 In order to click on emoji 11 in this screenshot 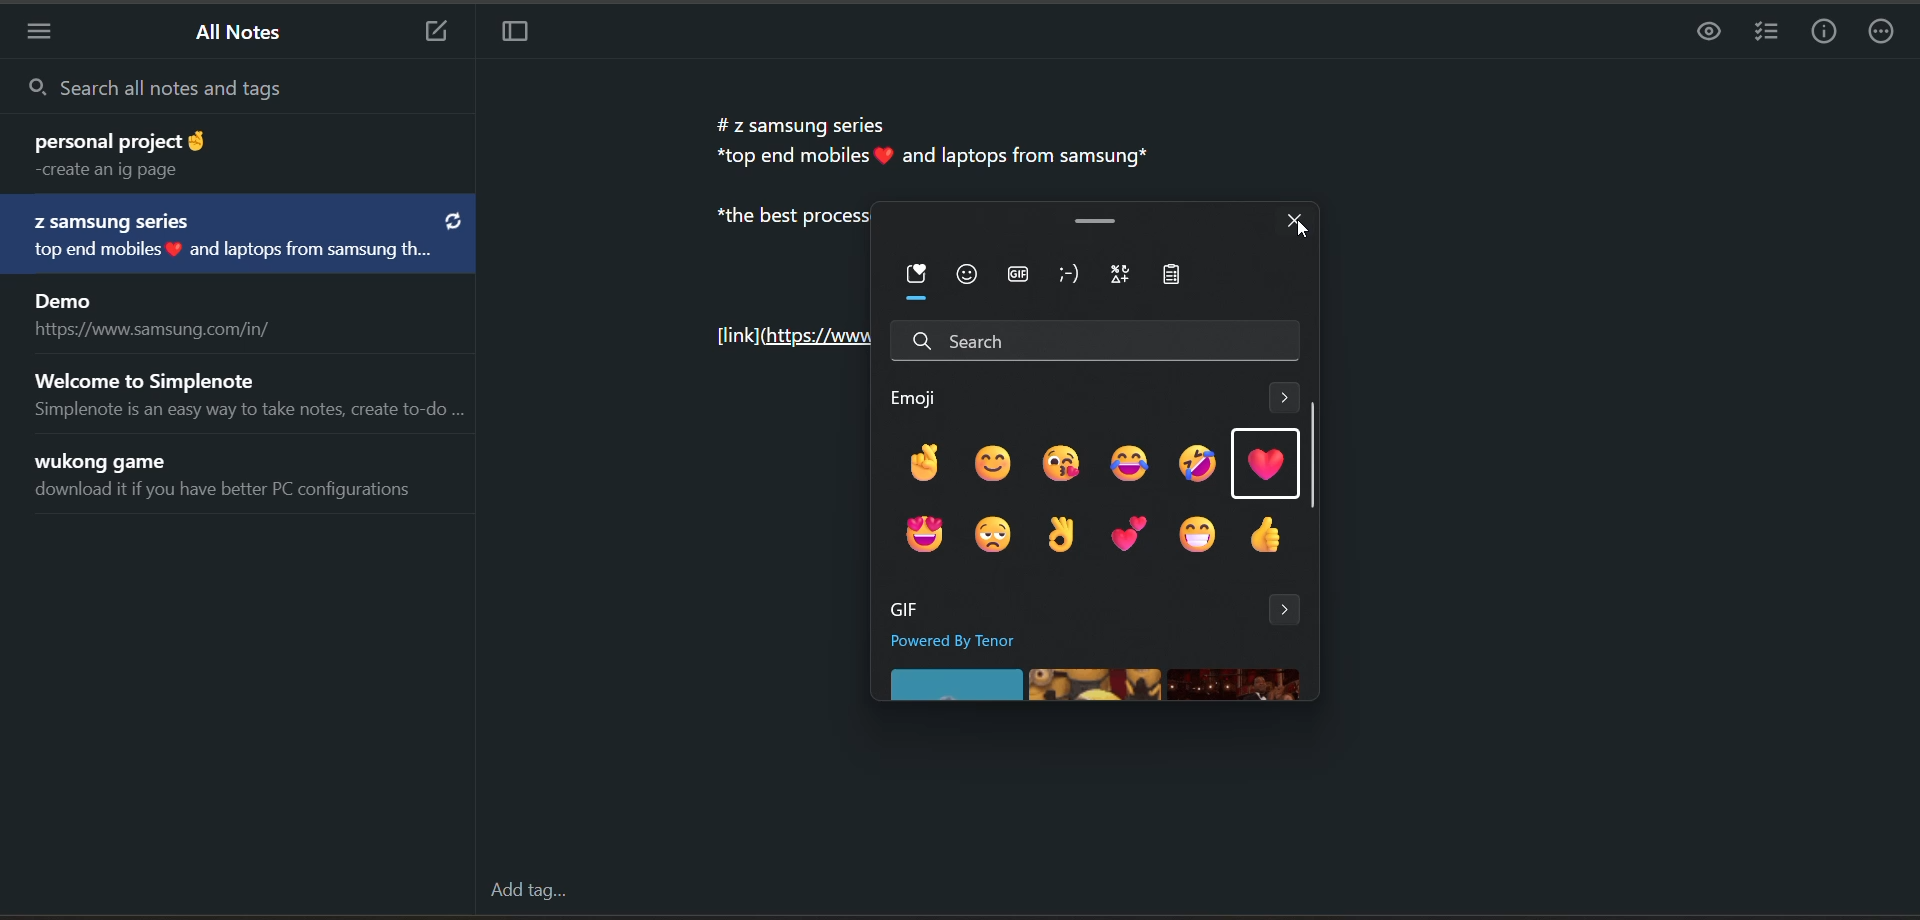, I will do `click(1198, 536)`.